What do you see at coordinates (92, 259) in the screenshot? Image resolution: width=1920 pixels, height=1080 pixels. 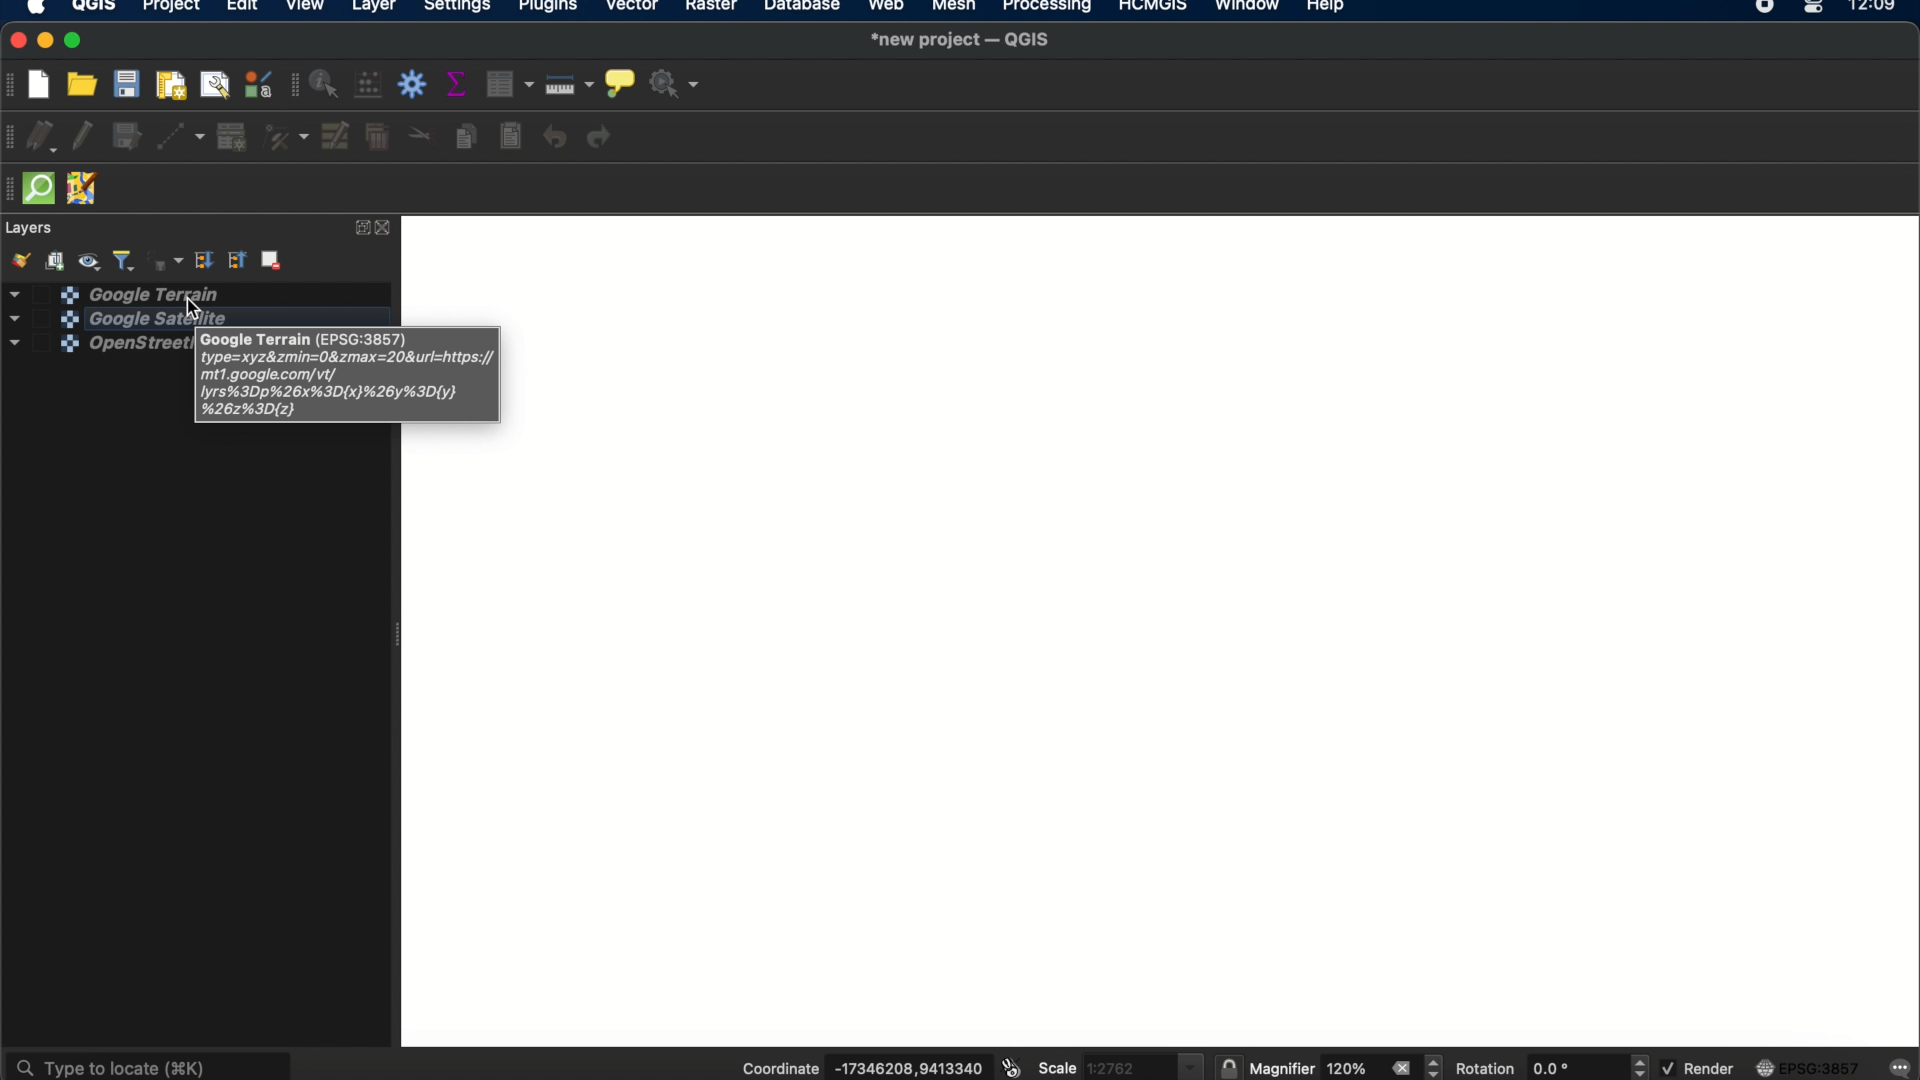 I see `manage map themes` at bounding box center [92, 259].